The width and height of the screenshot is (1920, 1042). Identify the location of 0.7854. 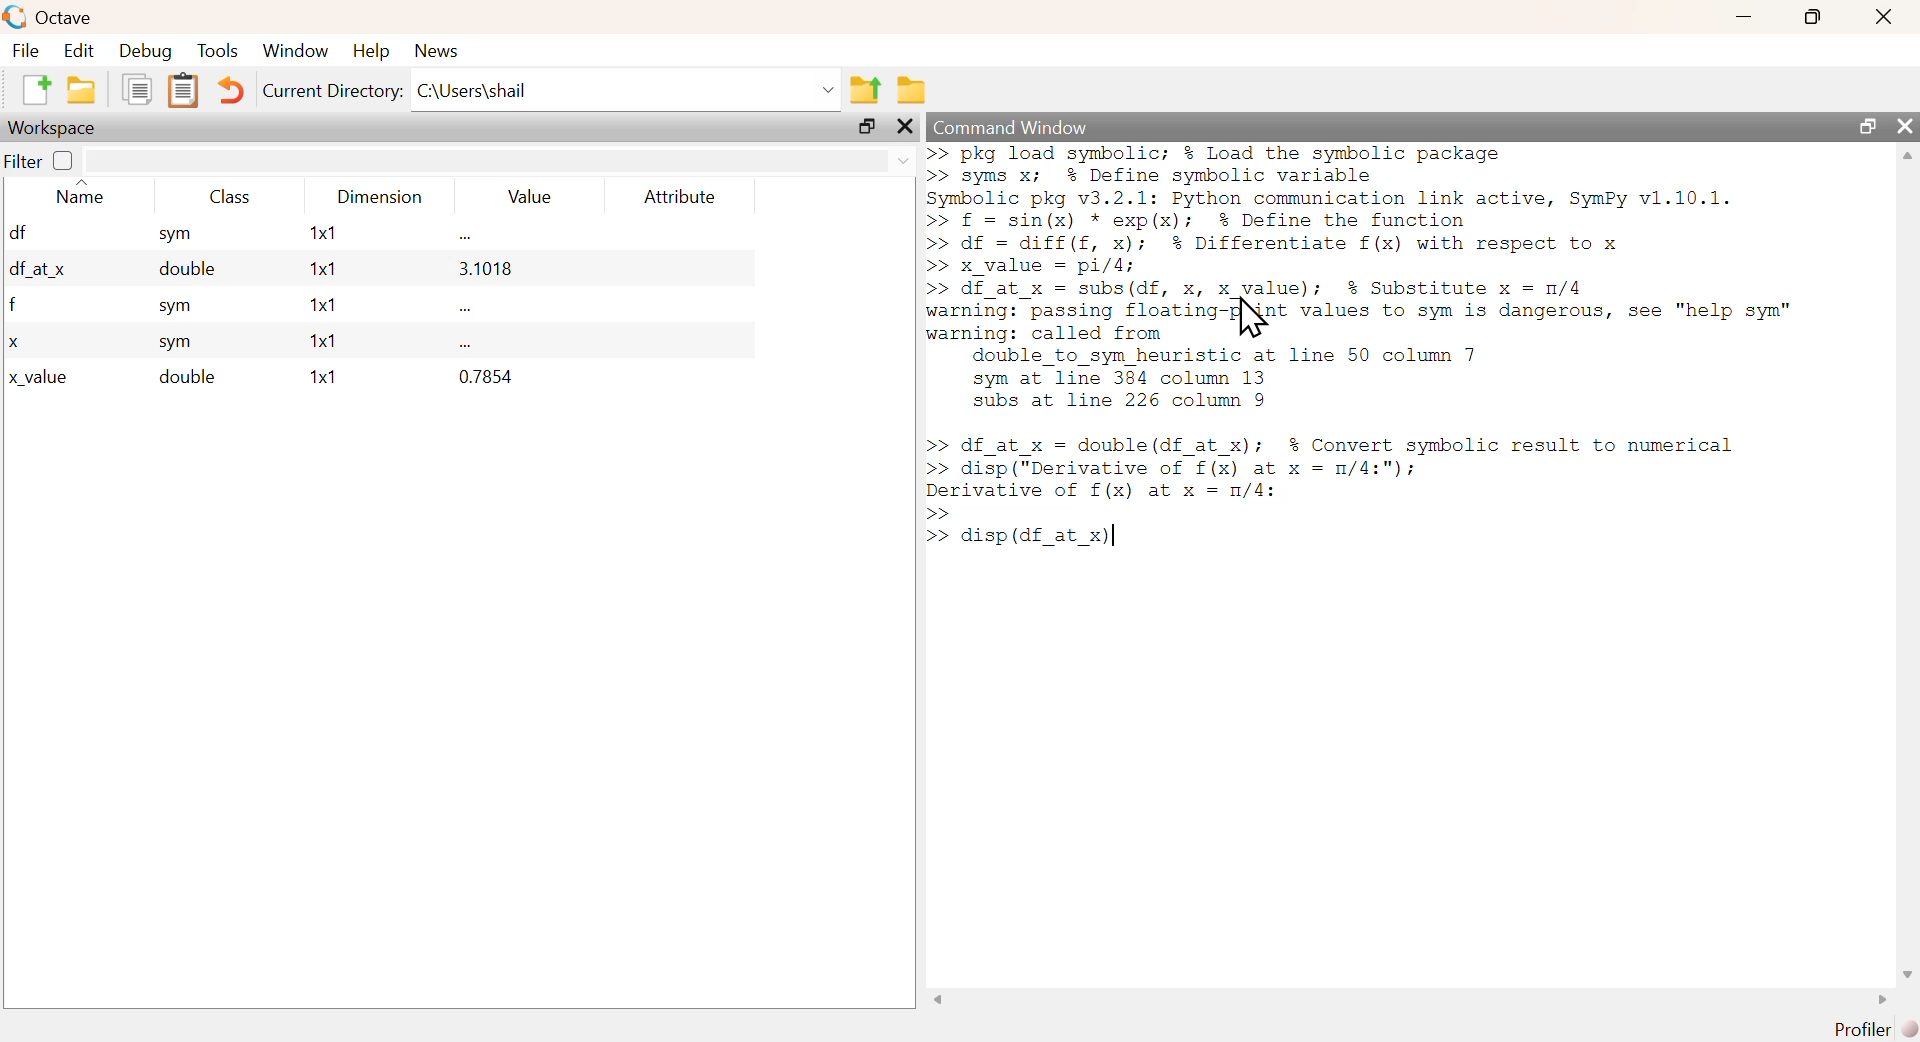
(486, 376).